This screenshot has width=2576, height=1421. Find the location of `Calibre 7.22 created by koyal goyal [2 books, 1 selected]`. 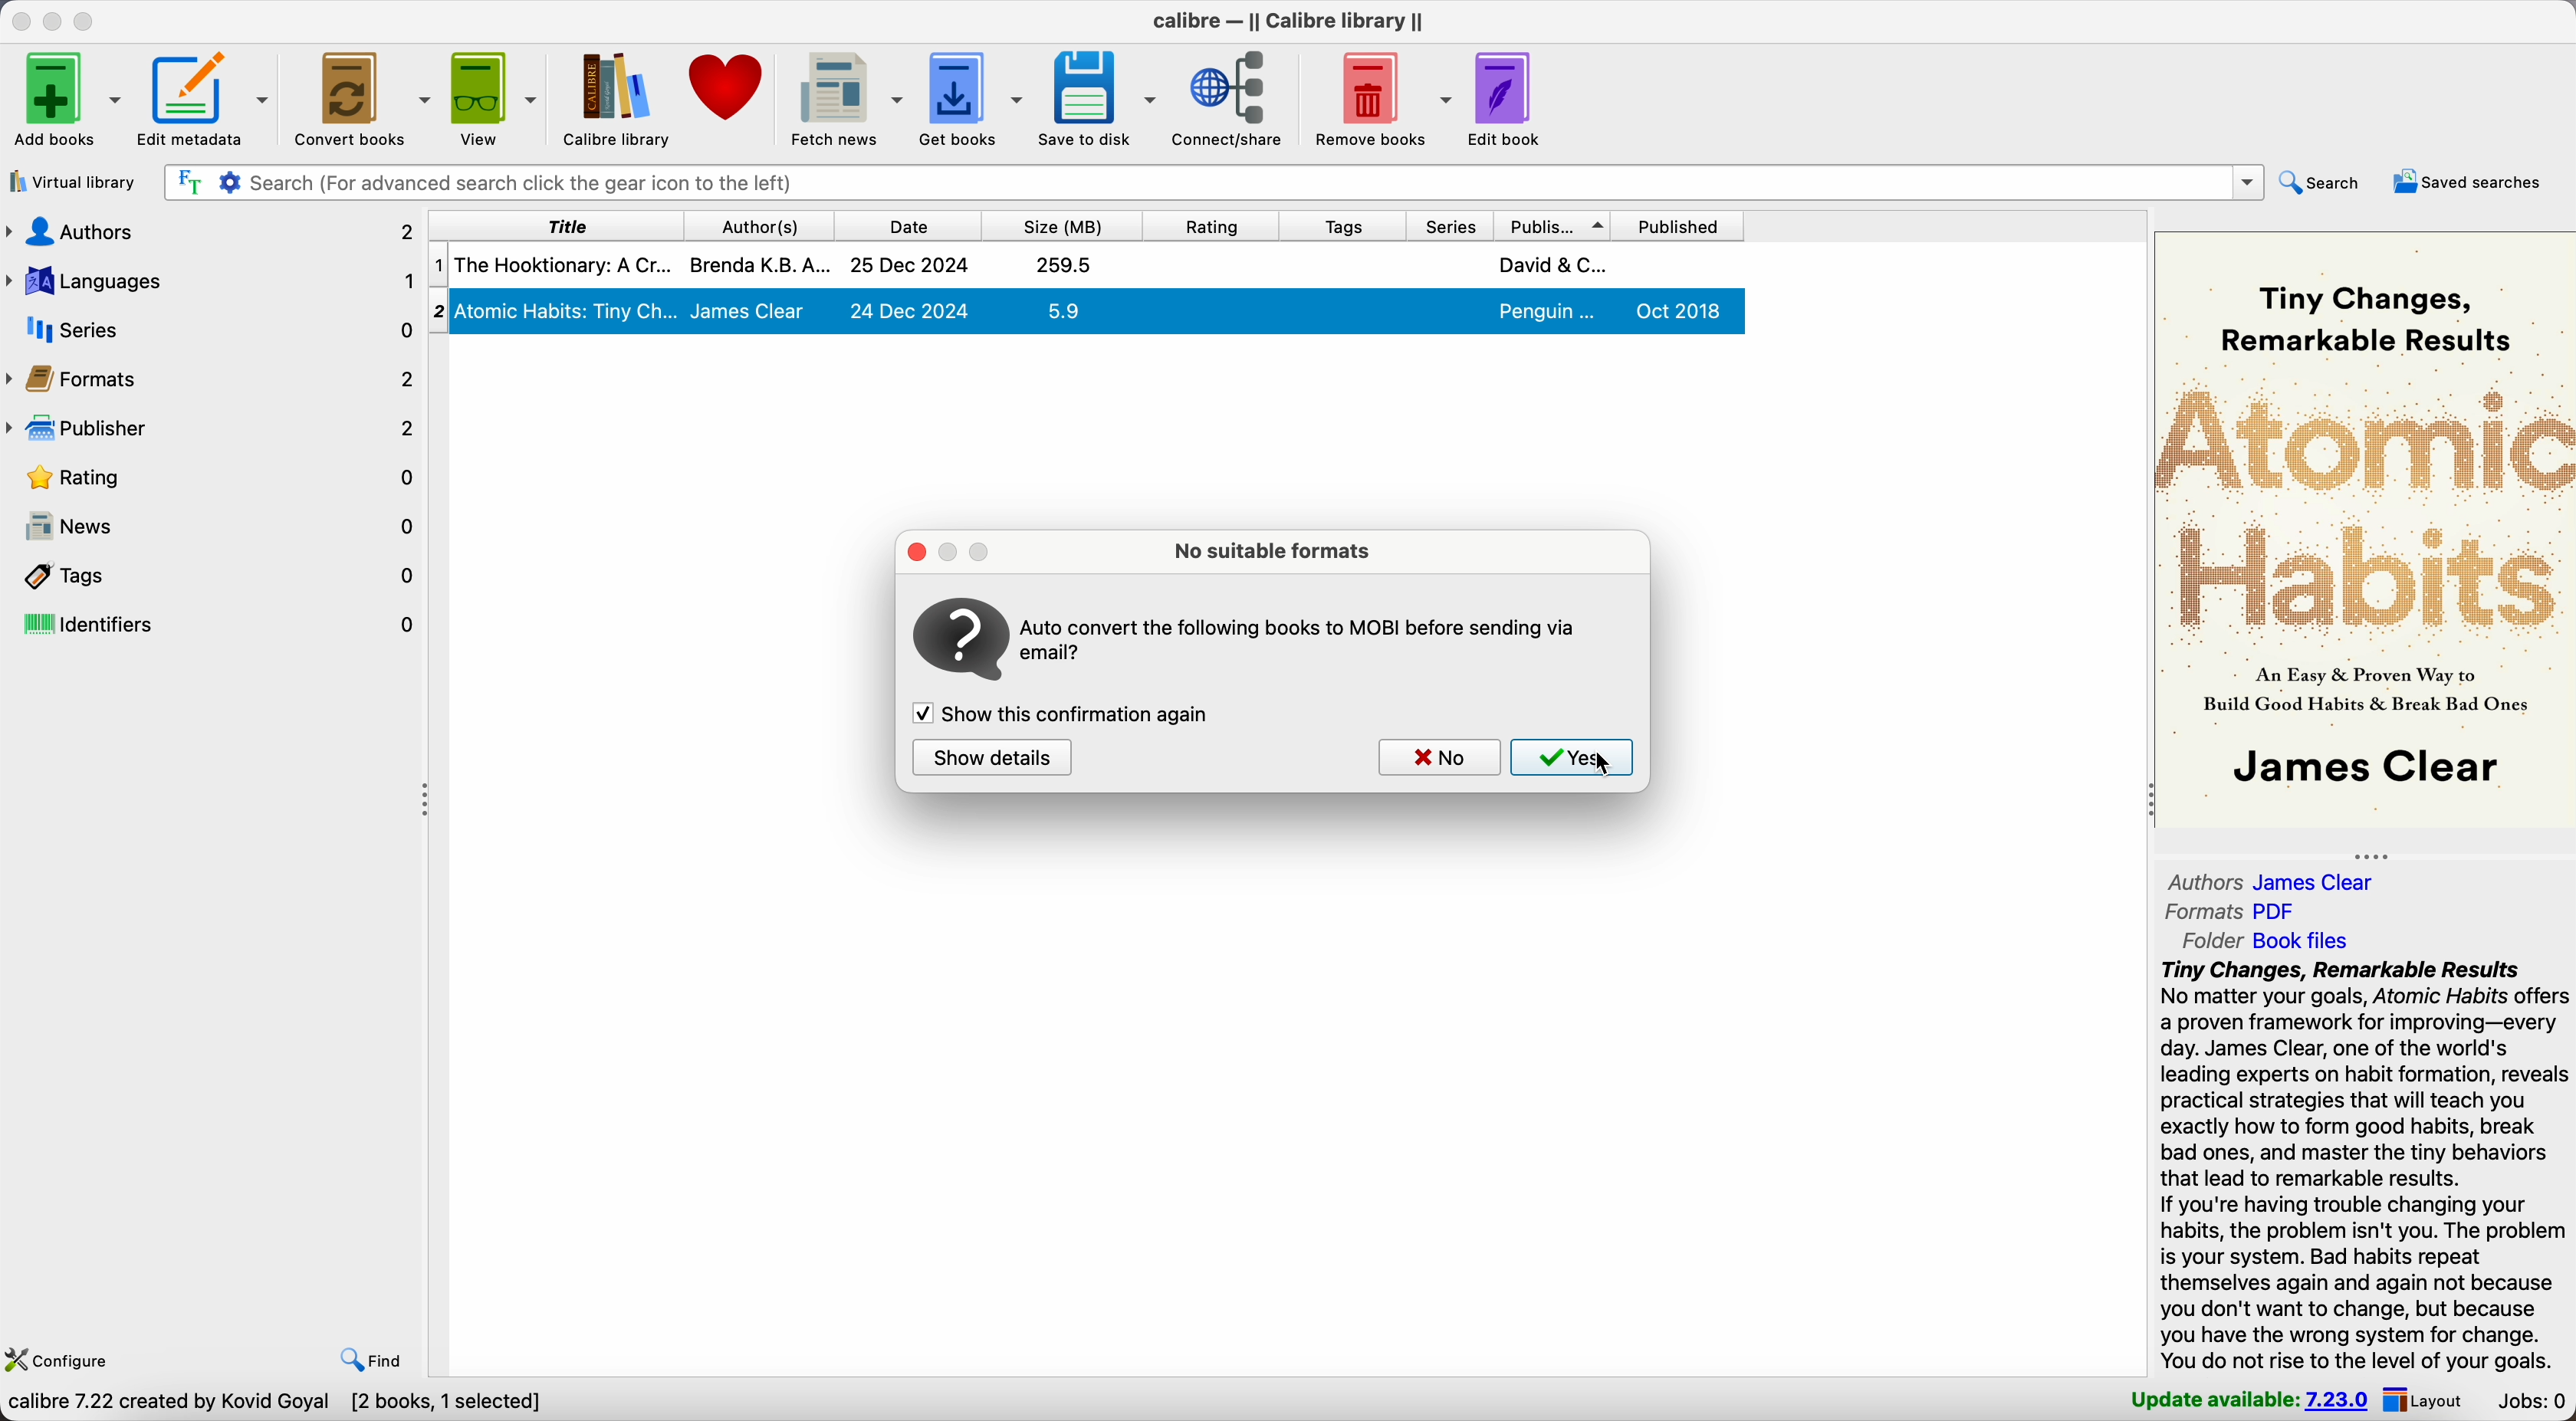

Calibre 7.22 created by koyal goyal [2 books, 1 selected] is located at coordinates (277, 1404).